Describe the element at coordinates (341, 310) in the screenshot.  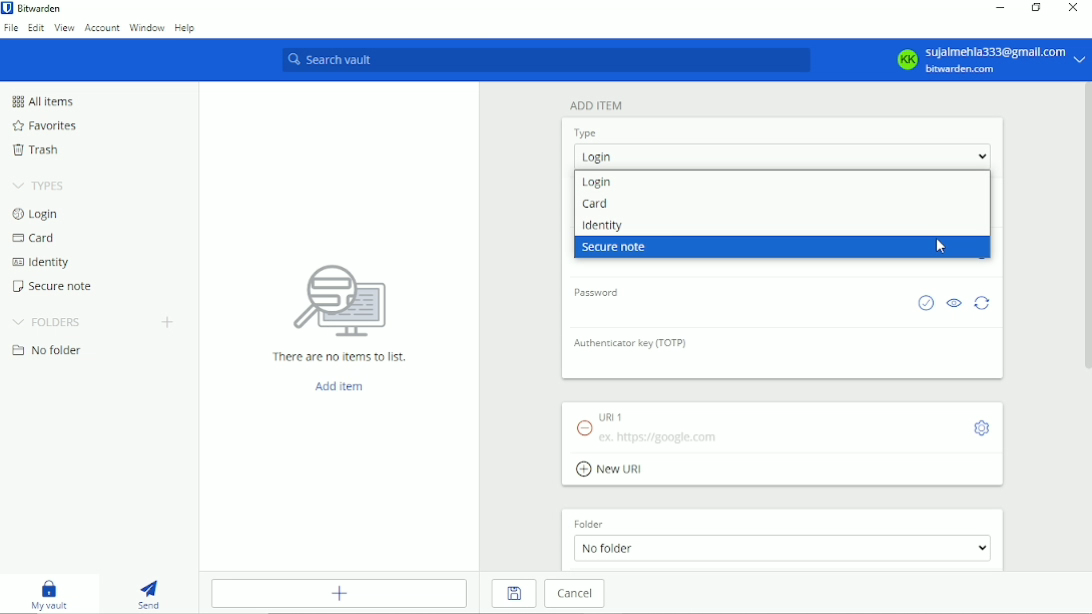
I see `There are no items to list.` at that location.